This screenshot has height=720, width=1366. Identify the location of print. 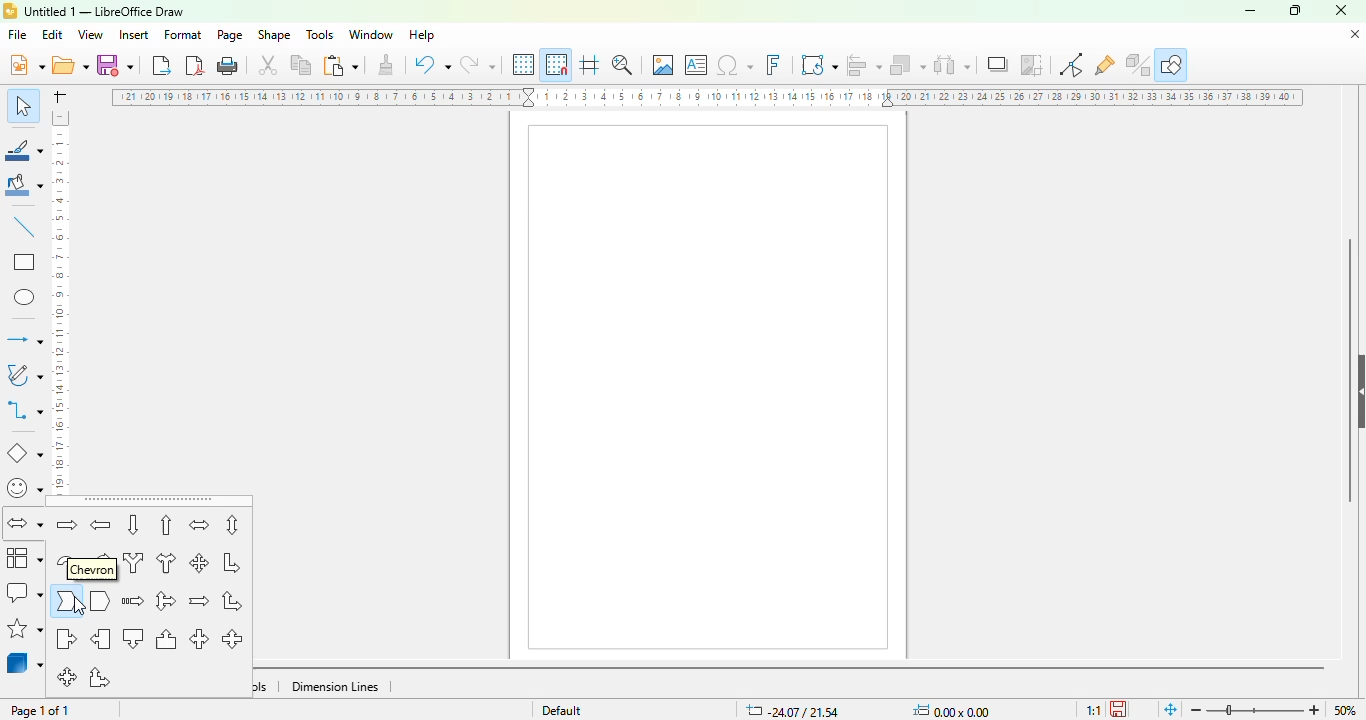
(228, 66).